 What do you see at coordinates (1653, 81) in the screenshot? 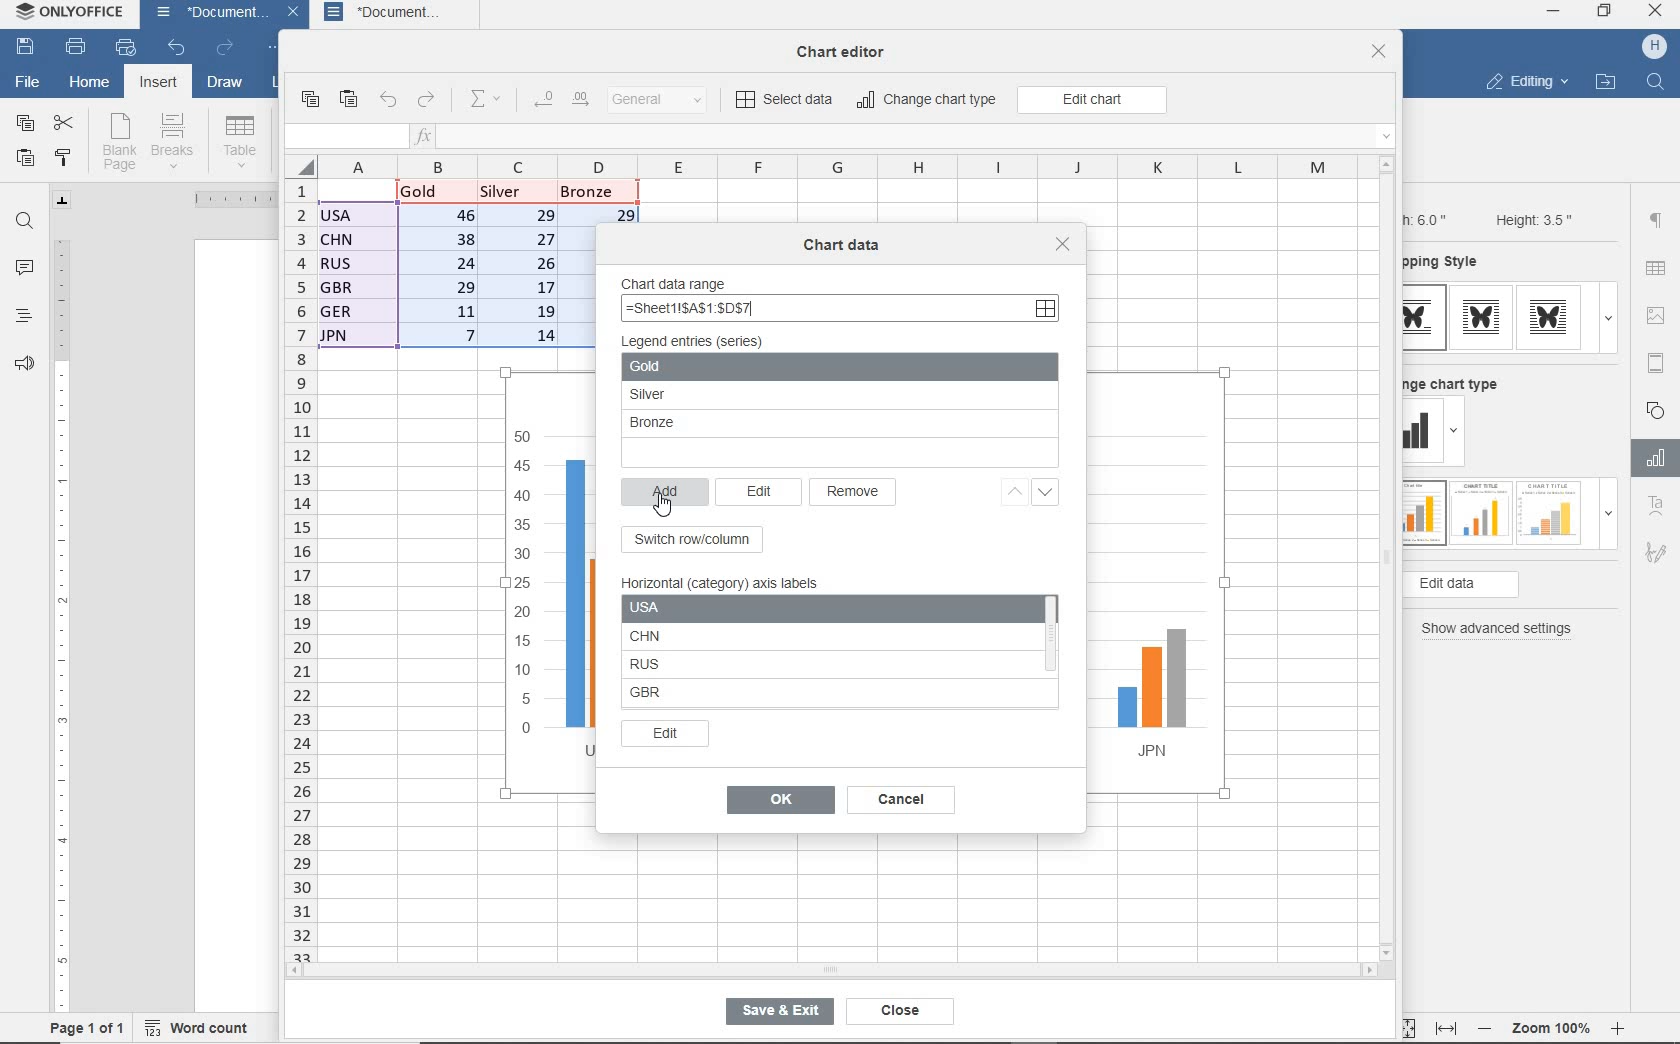
I see `find` at bounding box center [1653, 81].